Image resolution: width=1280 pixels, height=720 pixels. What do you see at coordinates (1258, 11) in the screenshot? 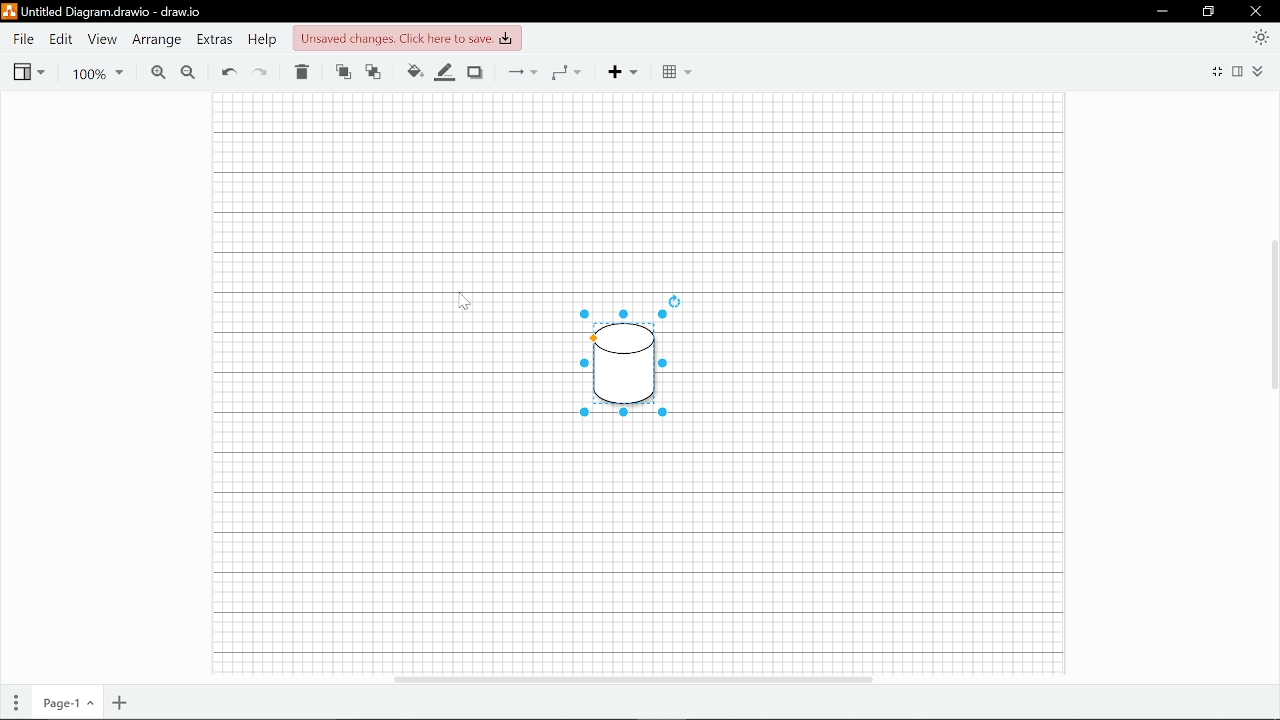
I see `Close` at bounding box center [1258, 11].